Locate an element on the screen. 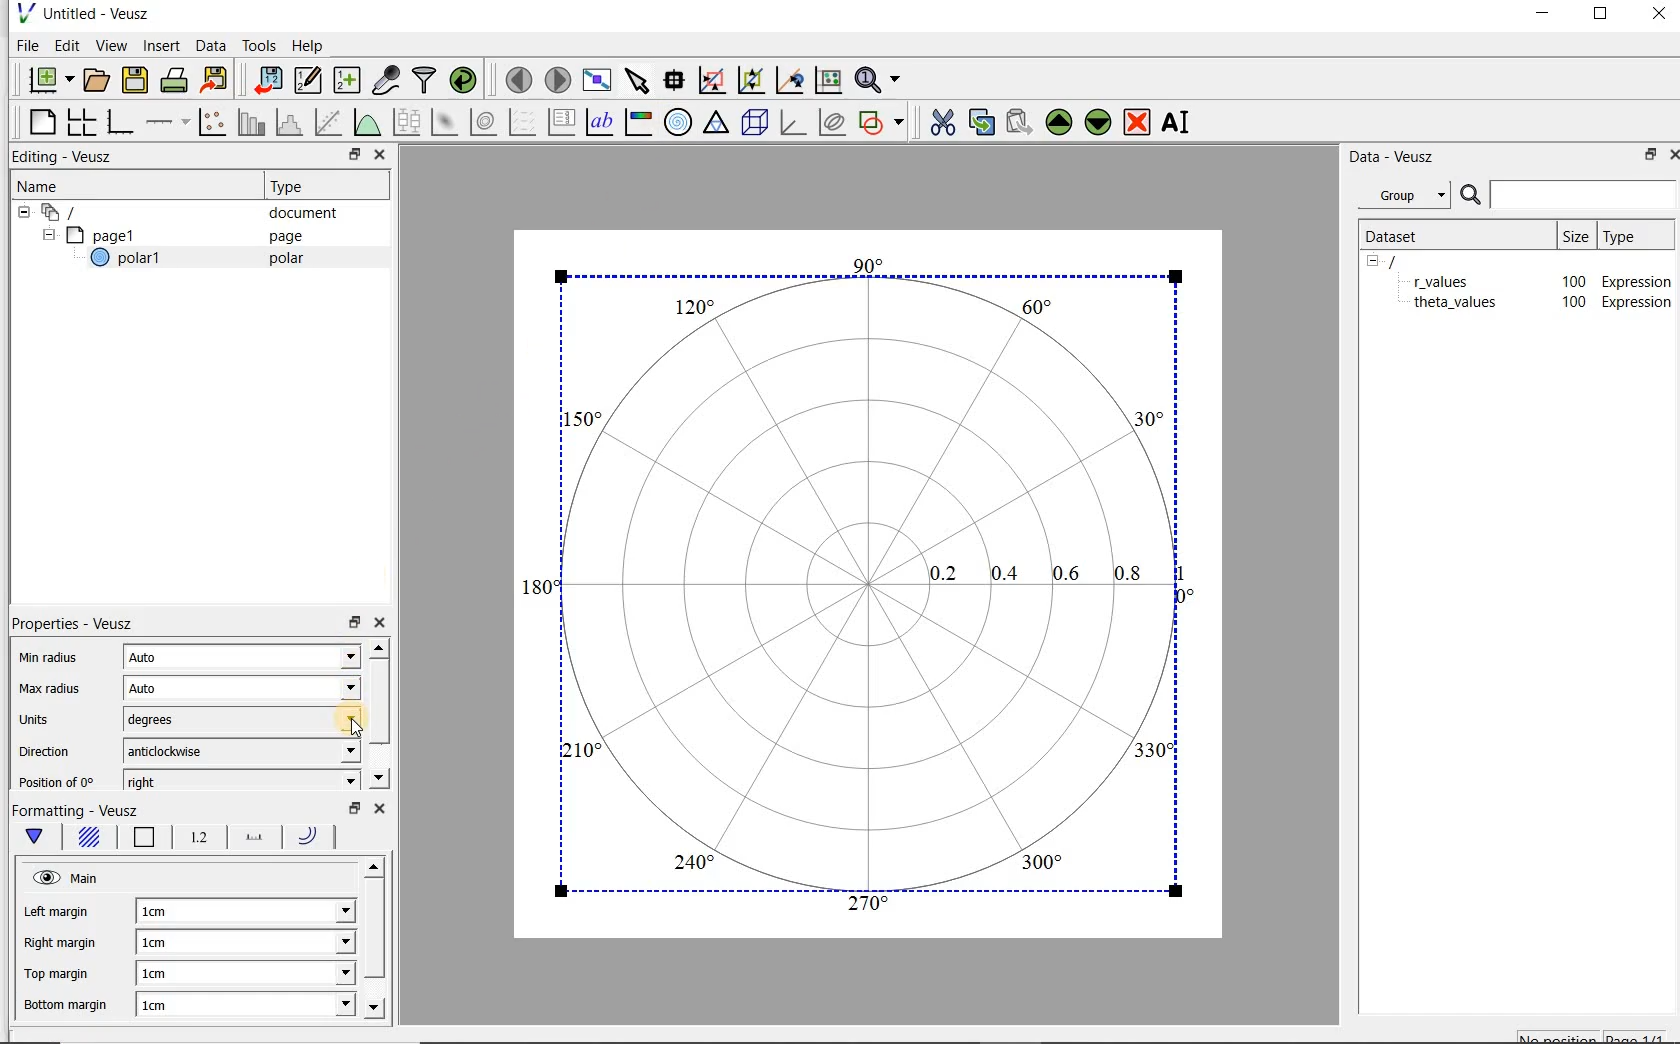 This screenshot has height=1044, width=1680. maximize is located at coordinates (1601, 17).